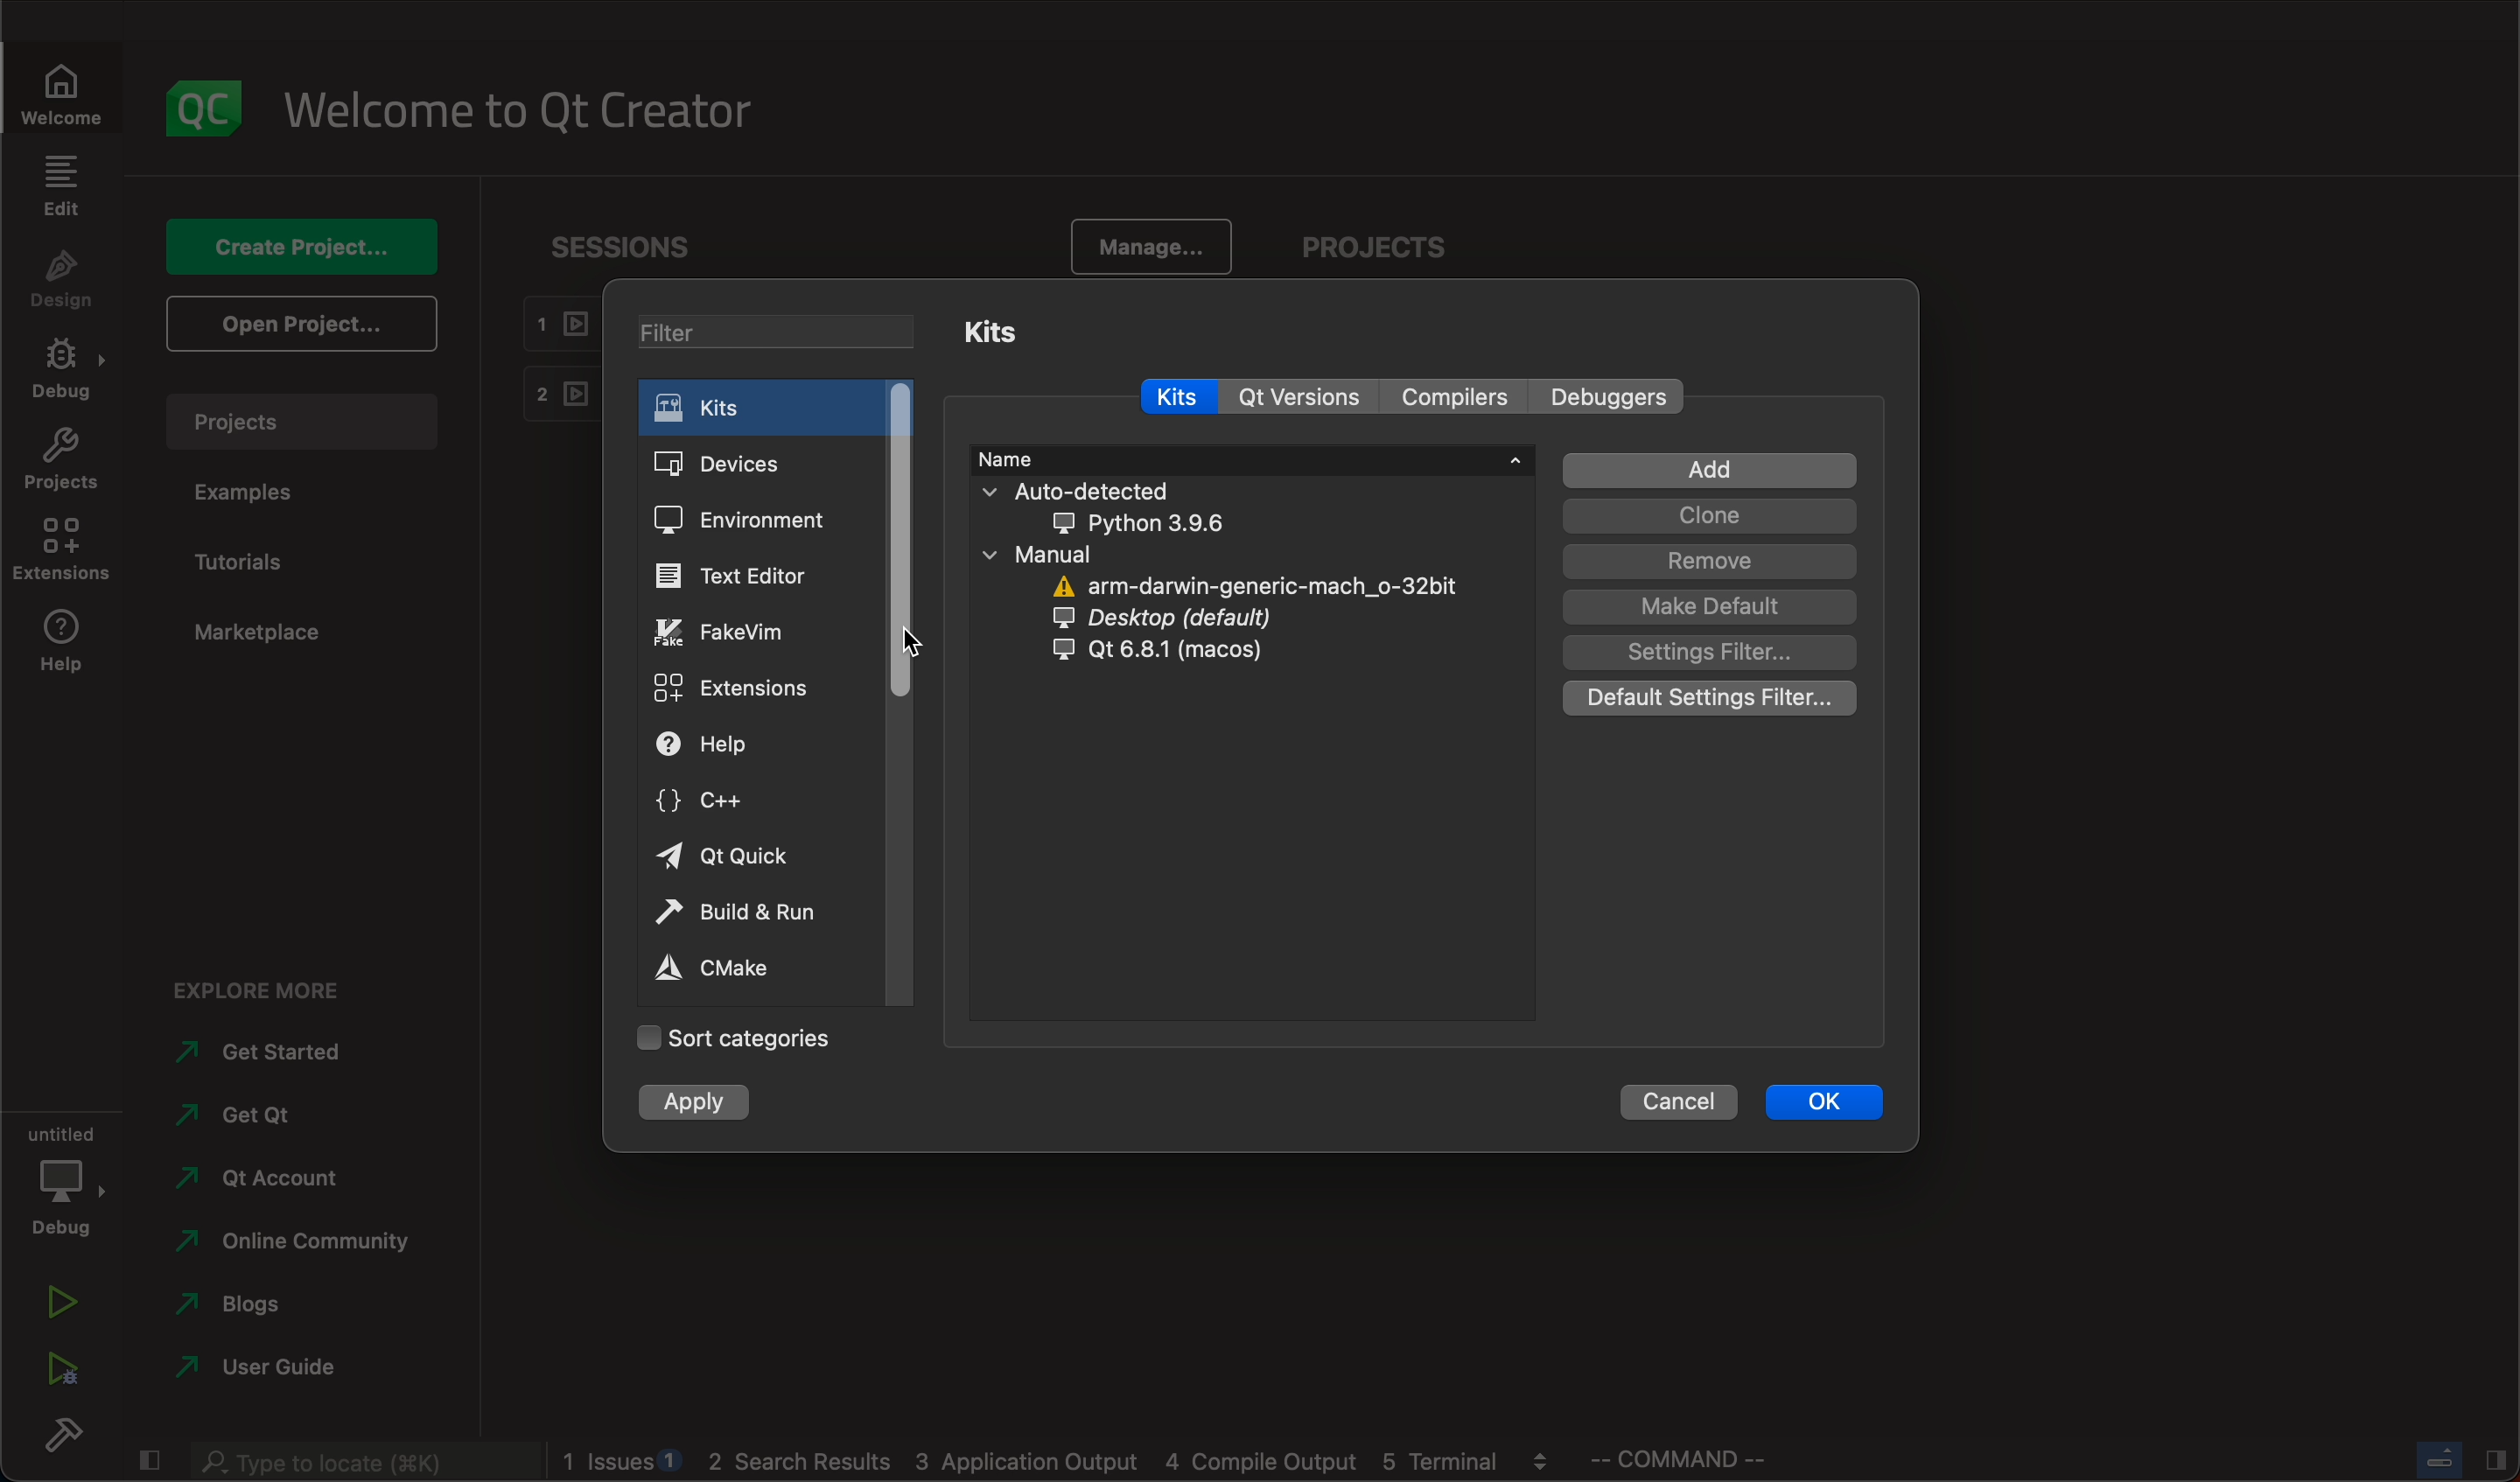 The image size is (2520, 1482). Describe the element at coordinates (1691, 1463) in the screenshot. I see `commands` at that location.